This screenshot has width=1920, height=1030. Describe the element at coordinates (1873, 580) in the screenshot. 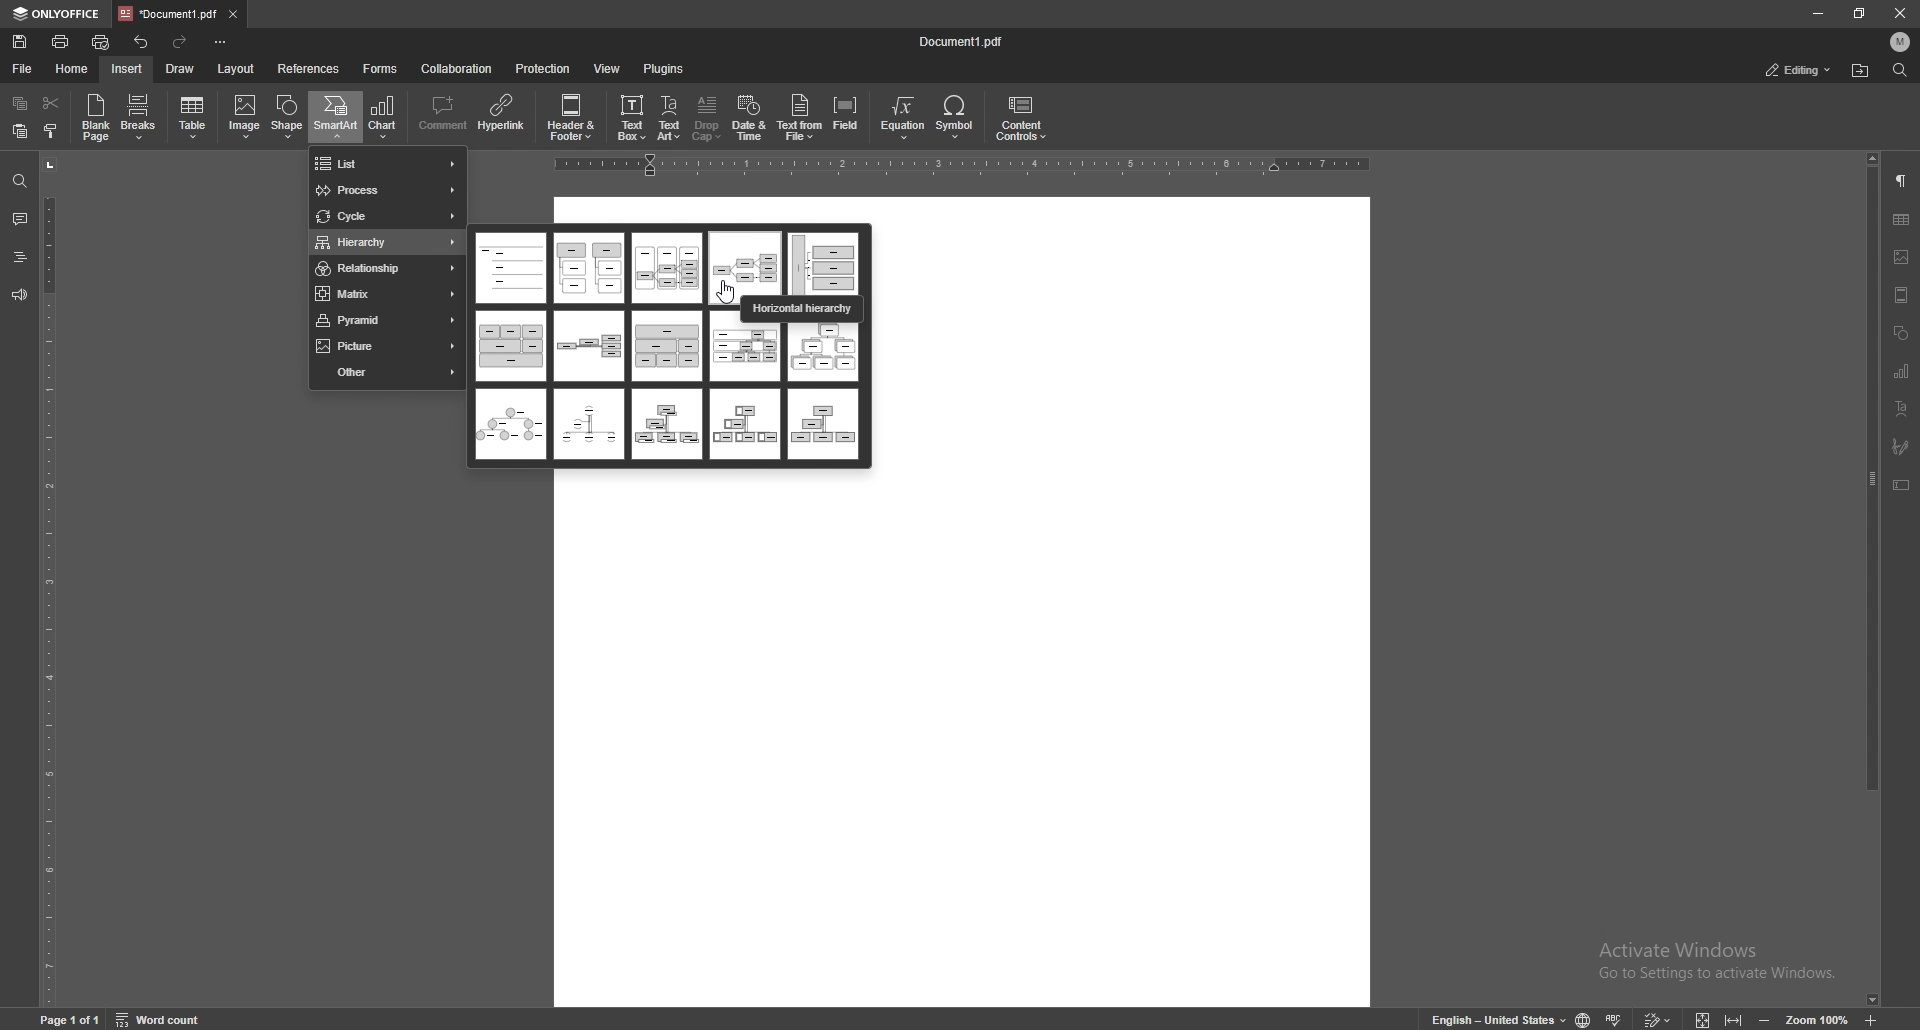

I see `scroll bar` at that location.